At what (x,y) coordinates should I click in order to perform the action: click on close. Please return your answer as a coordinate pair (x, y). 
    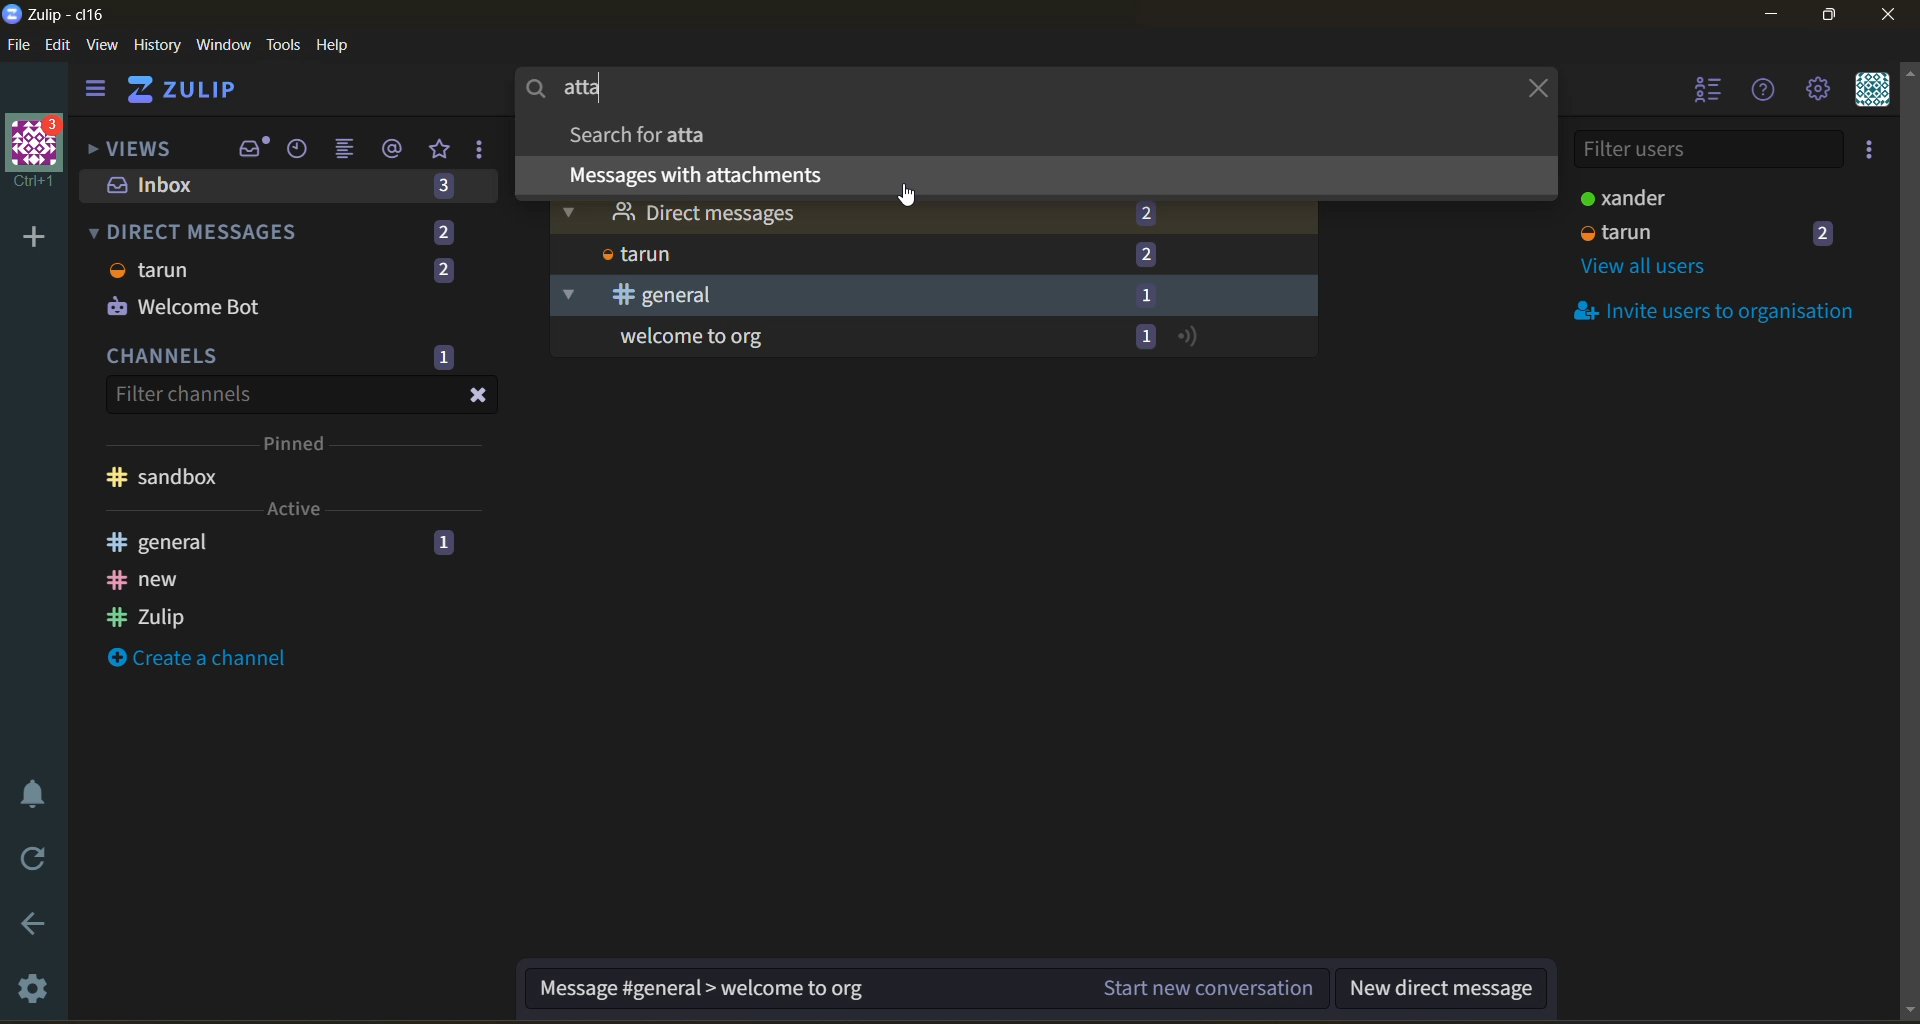
    Looking at the image, I should click on (1891, 15).